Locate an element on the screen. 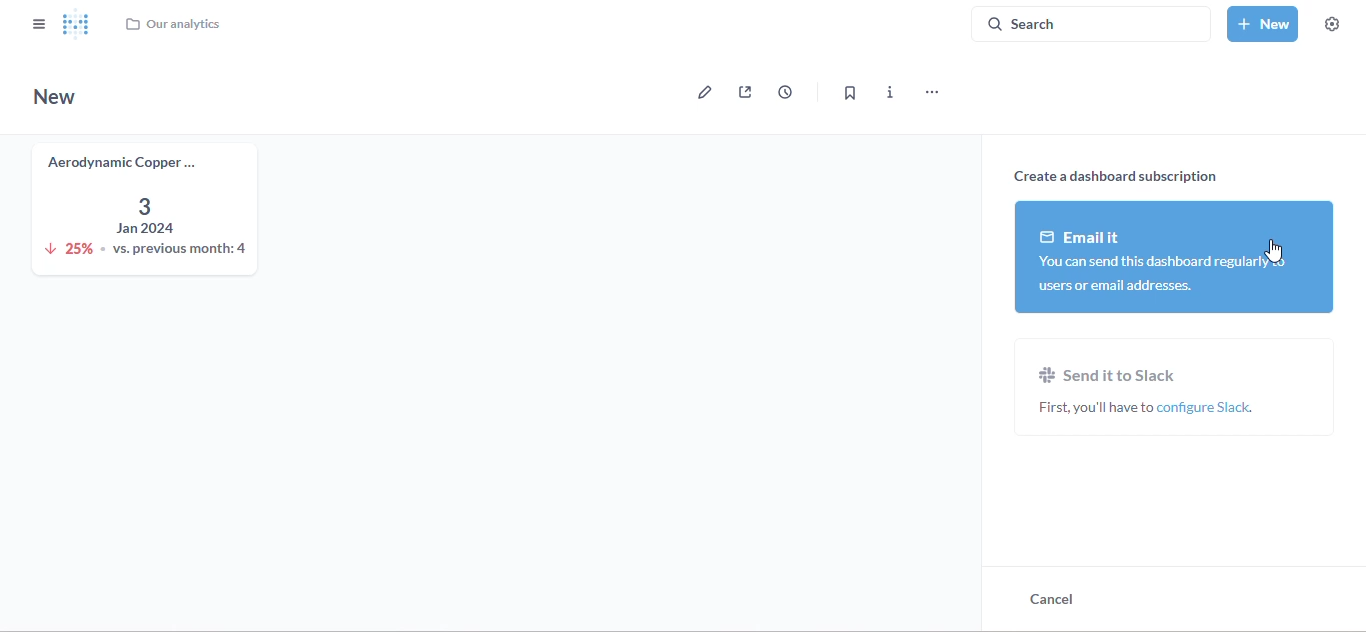 The width and height of the screenshot is (1366, 632). new is located at coordinates (1263, 23).